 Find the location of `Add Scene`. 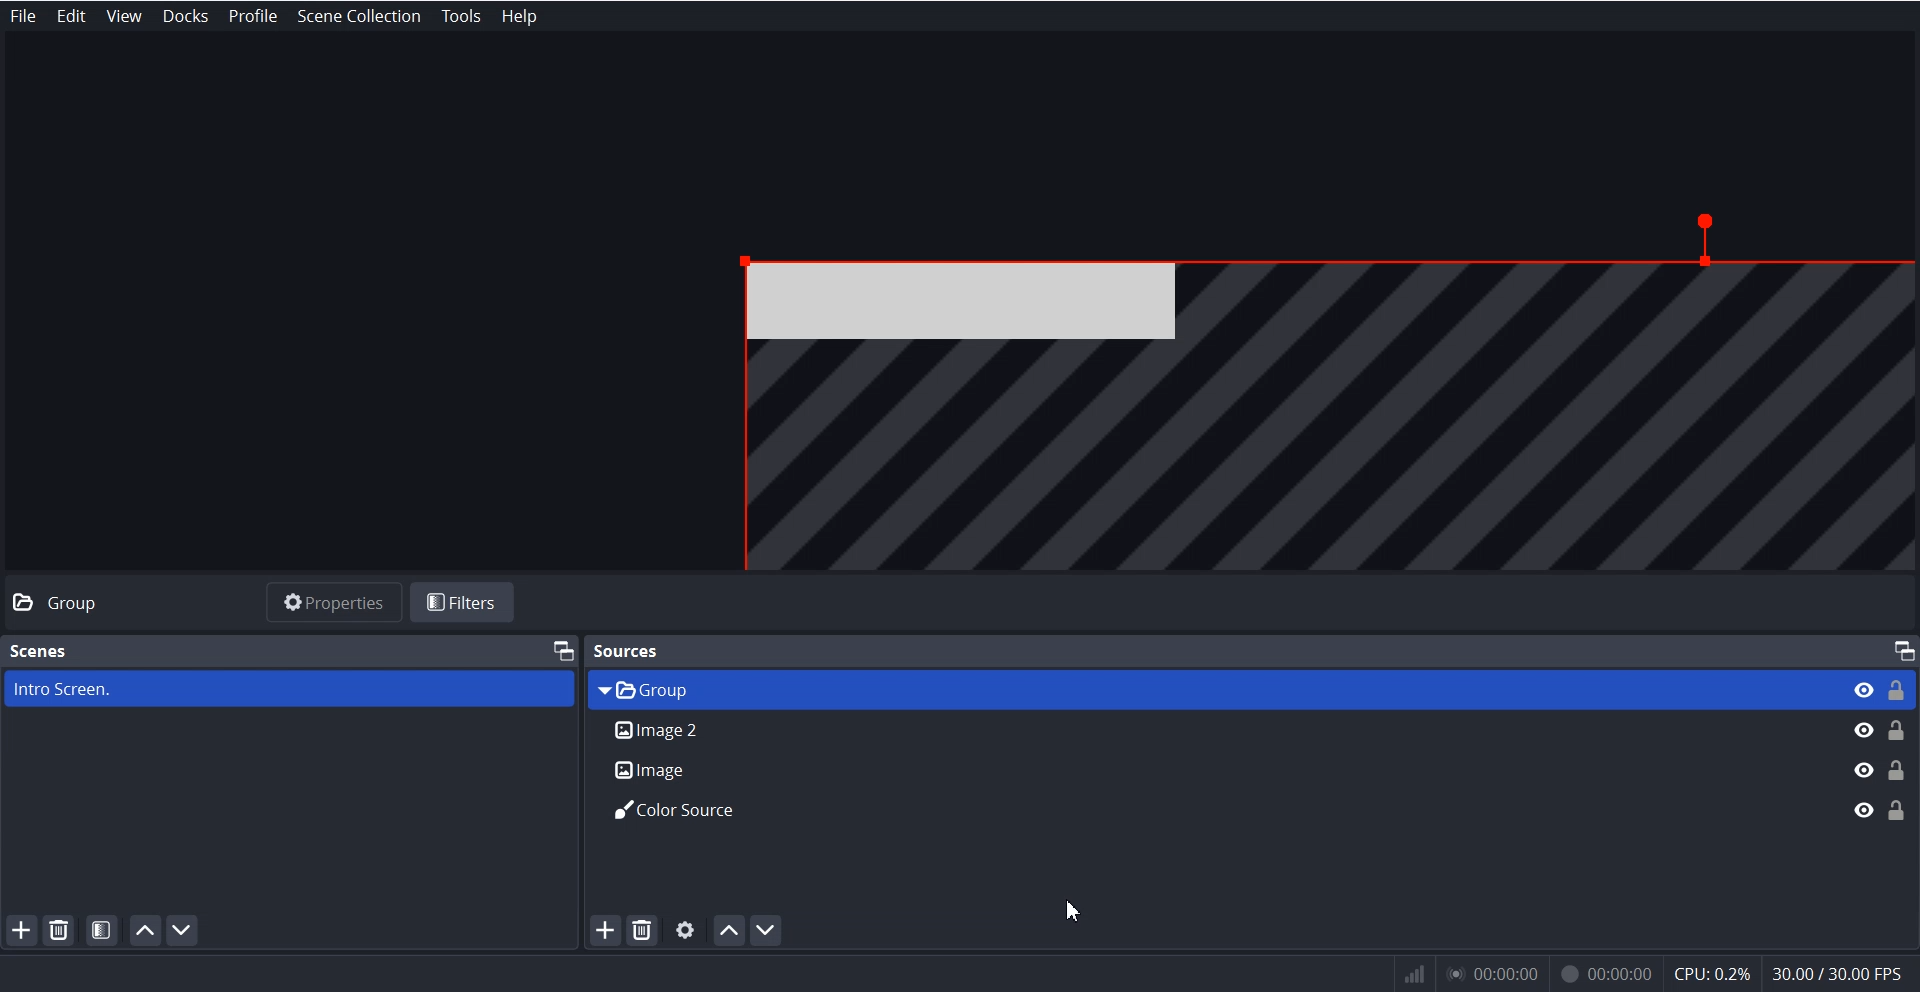

Add Scene is located at coordinates (20, 929).